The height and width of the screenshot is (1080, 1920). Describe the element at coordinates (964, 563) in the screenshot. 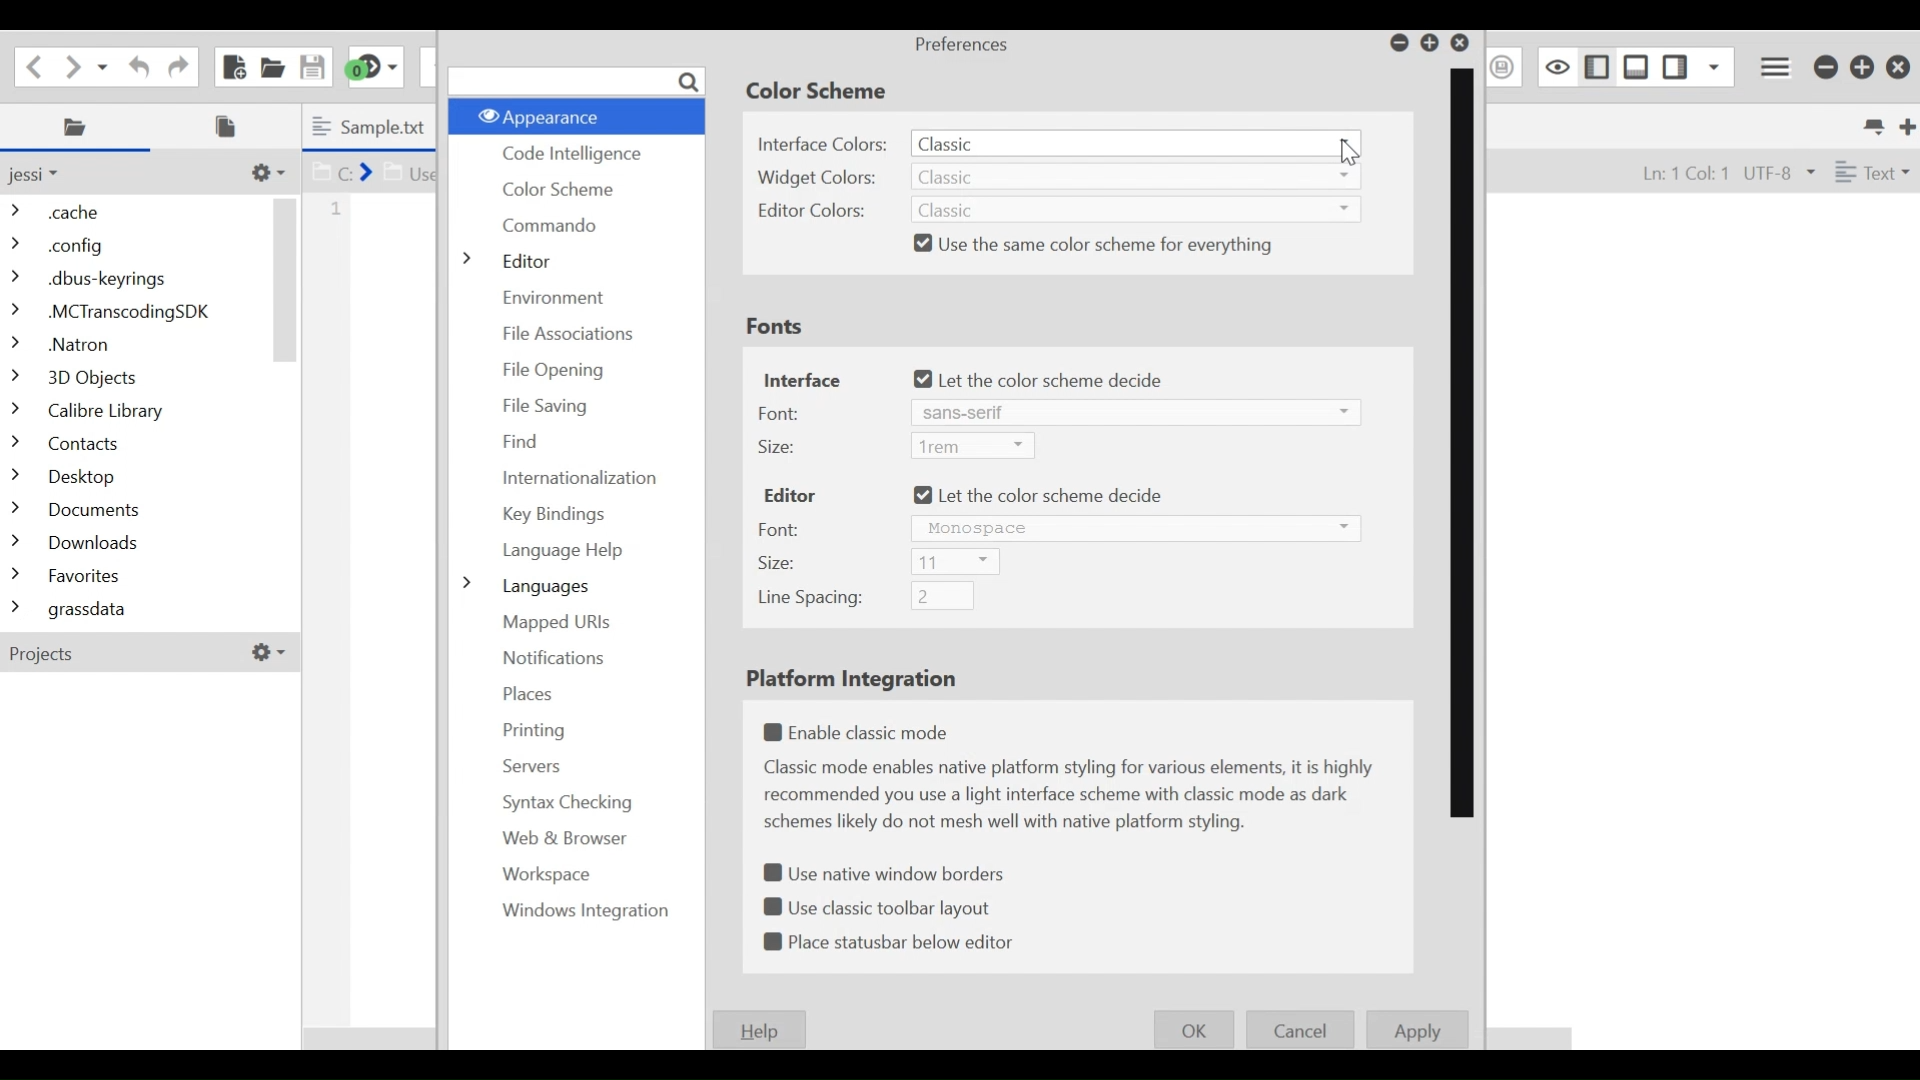

I see `Size dropdown menu` at that location.